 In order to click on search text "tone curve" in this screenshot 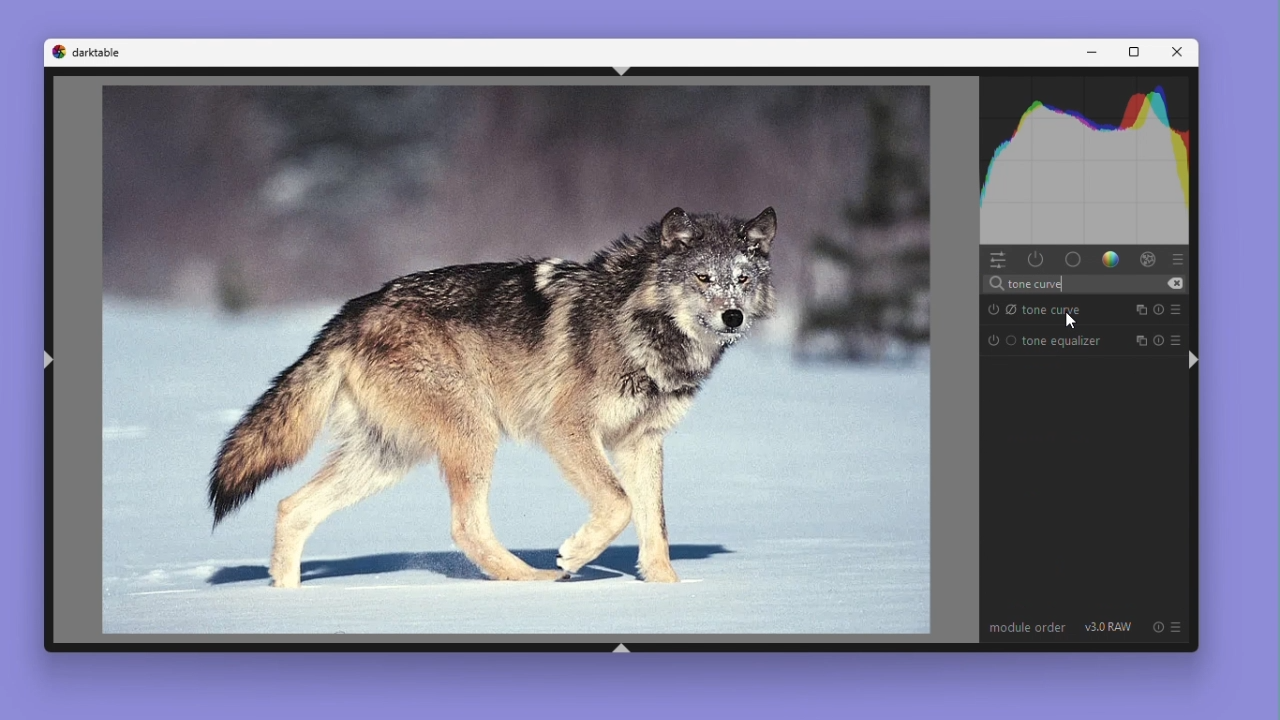, I will do `click(1082, 284)`.